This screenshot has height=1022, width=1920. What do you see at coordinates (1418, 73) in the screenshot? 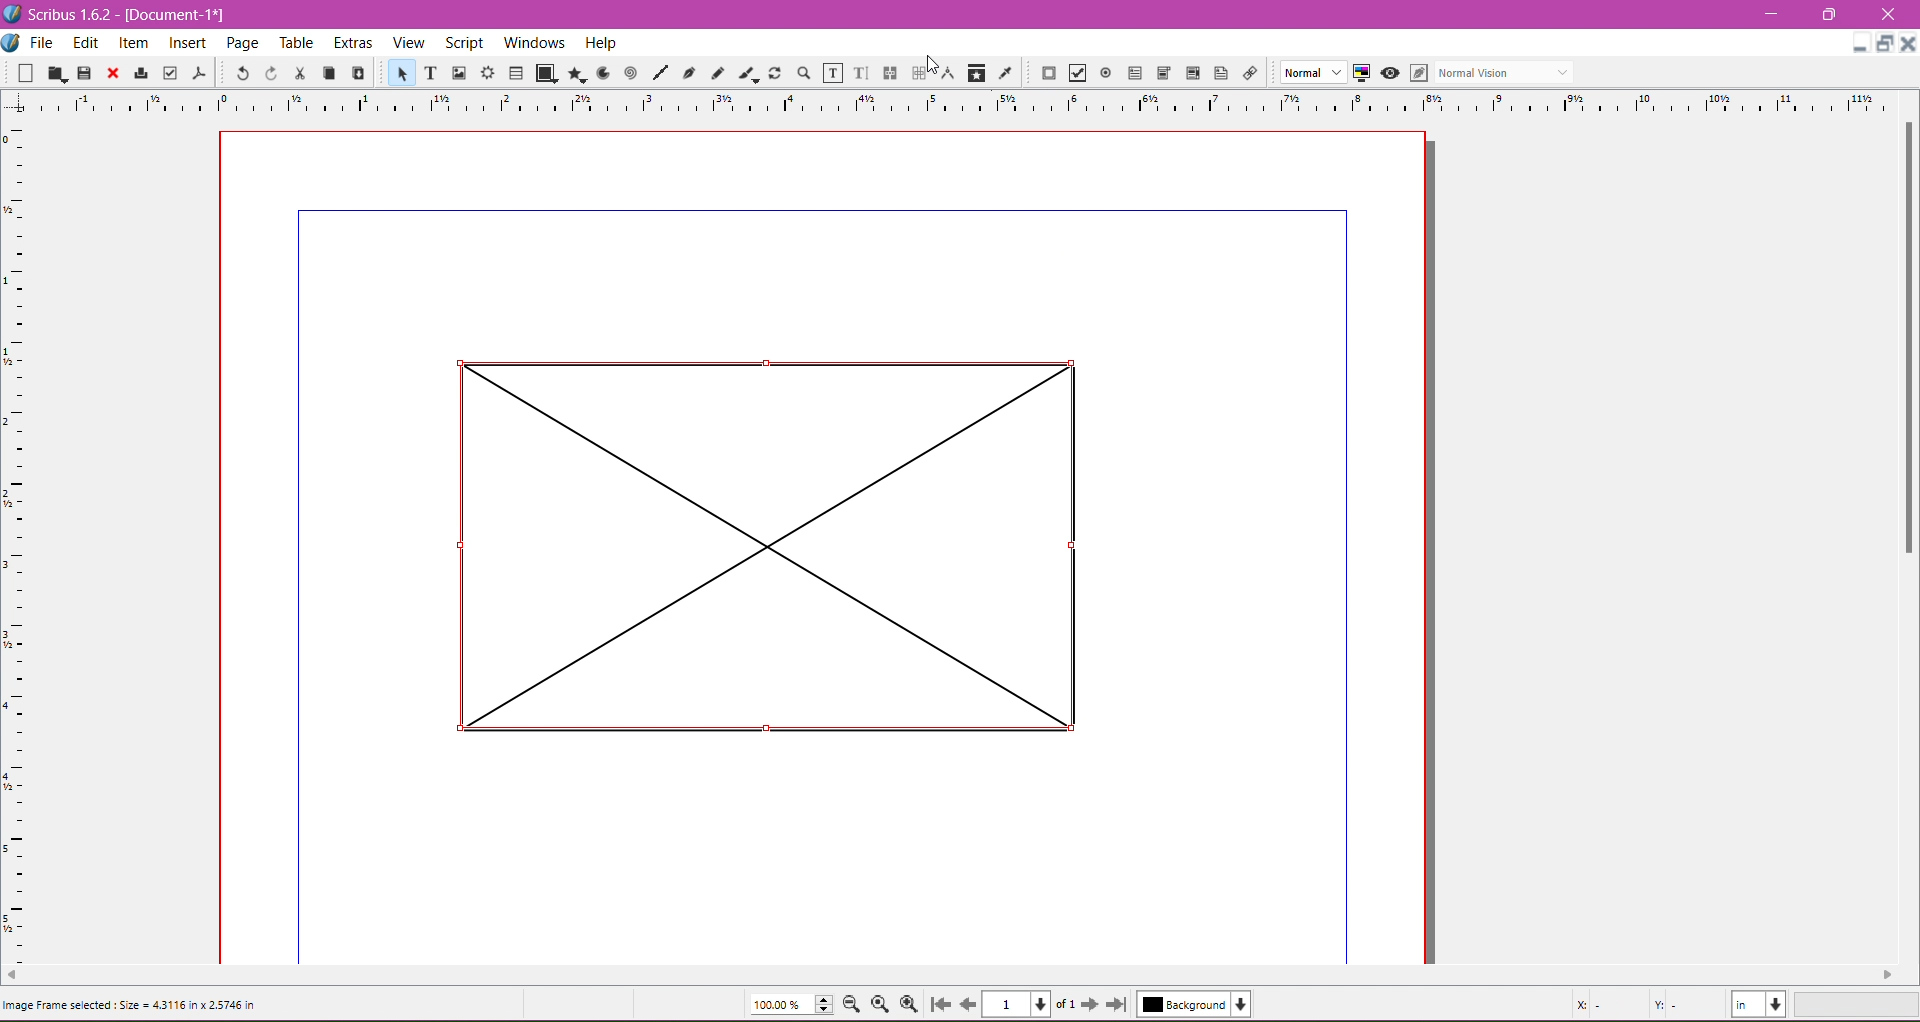
I see `Edit in Preview Mode` at bounding box center [1418, 73].